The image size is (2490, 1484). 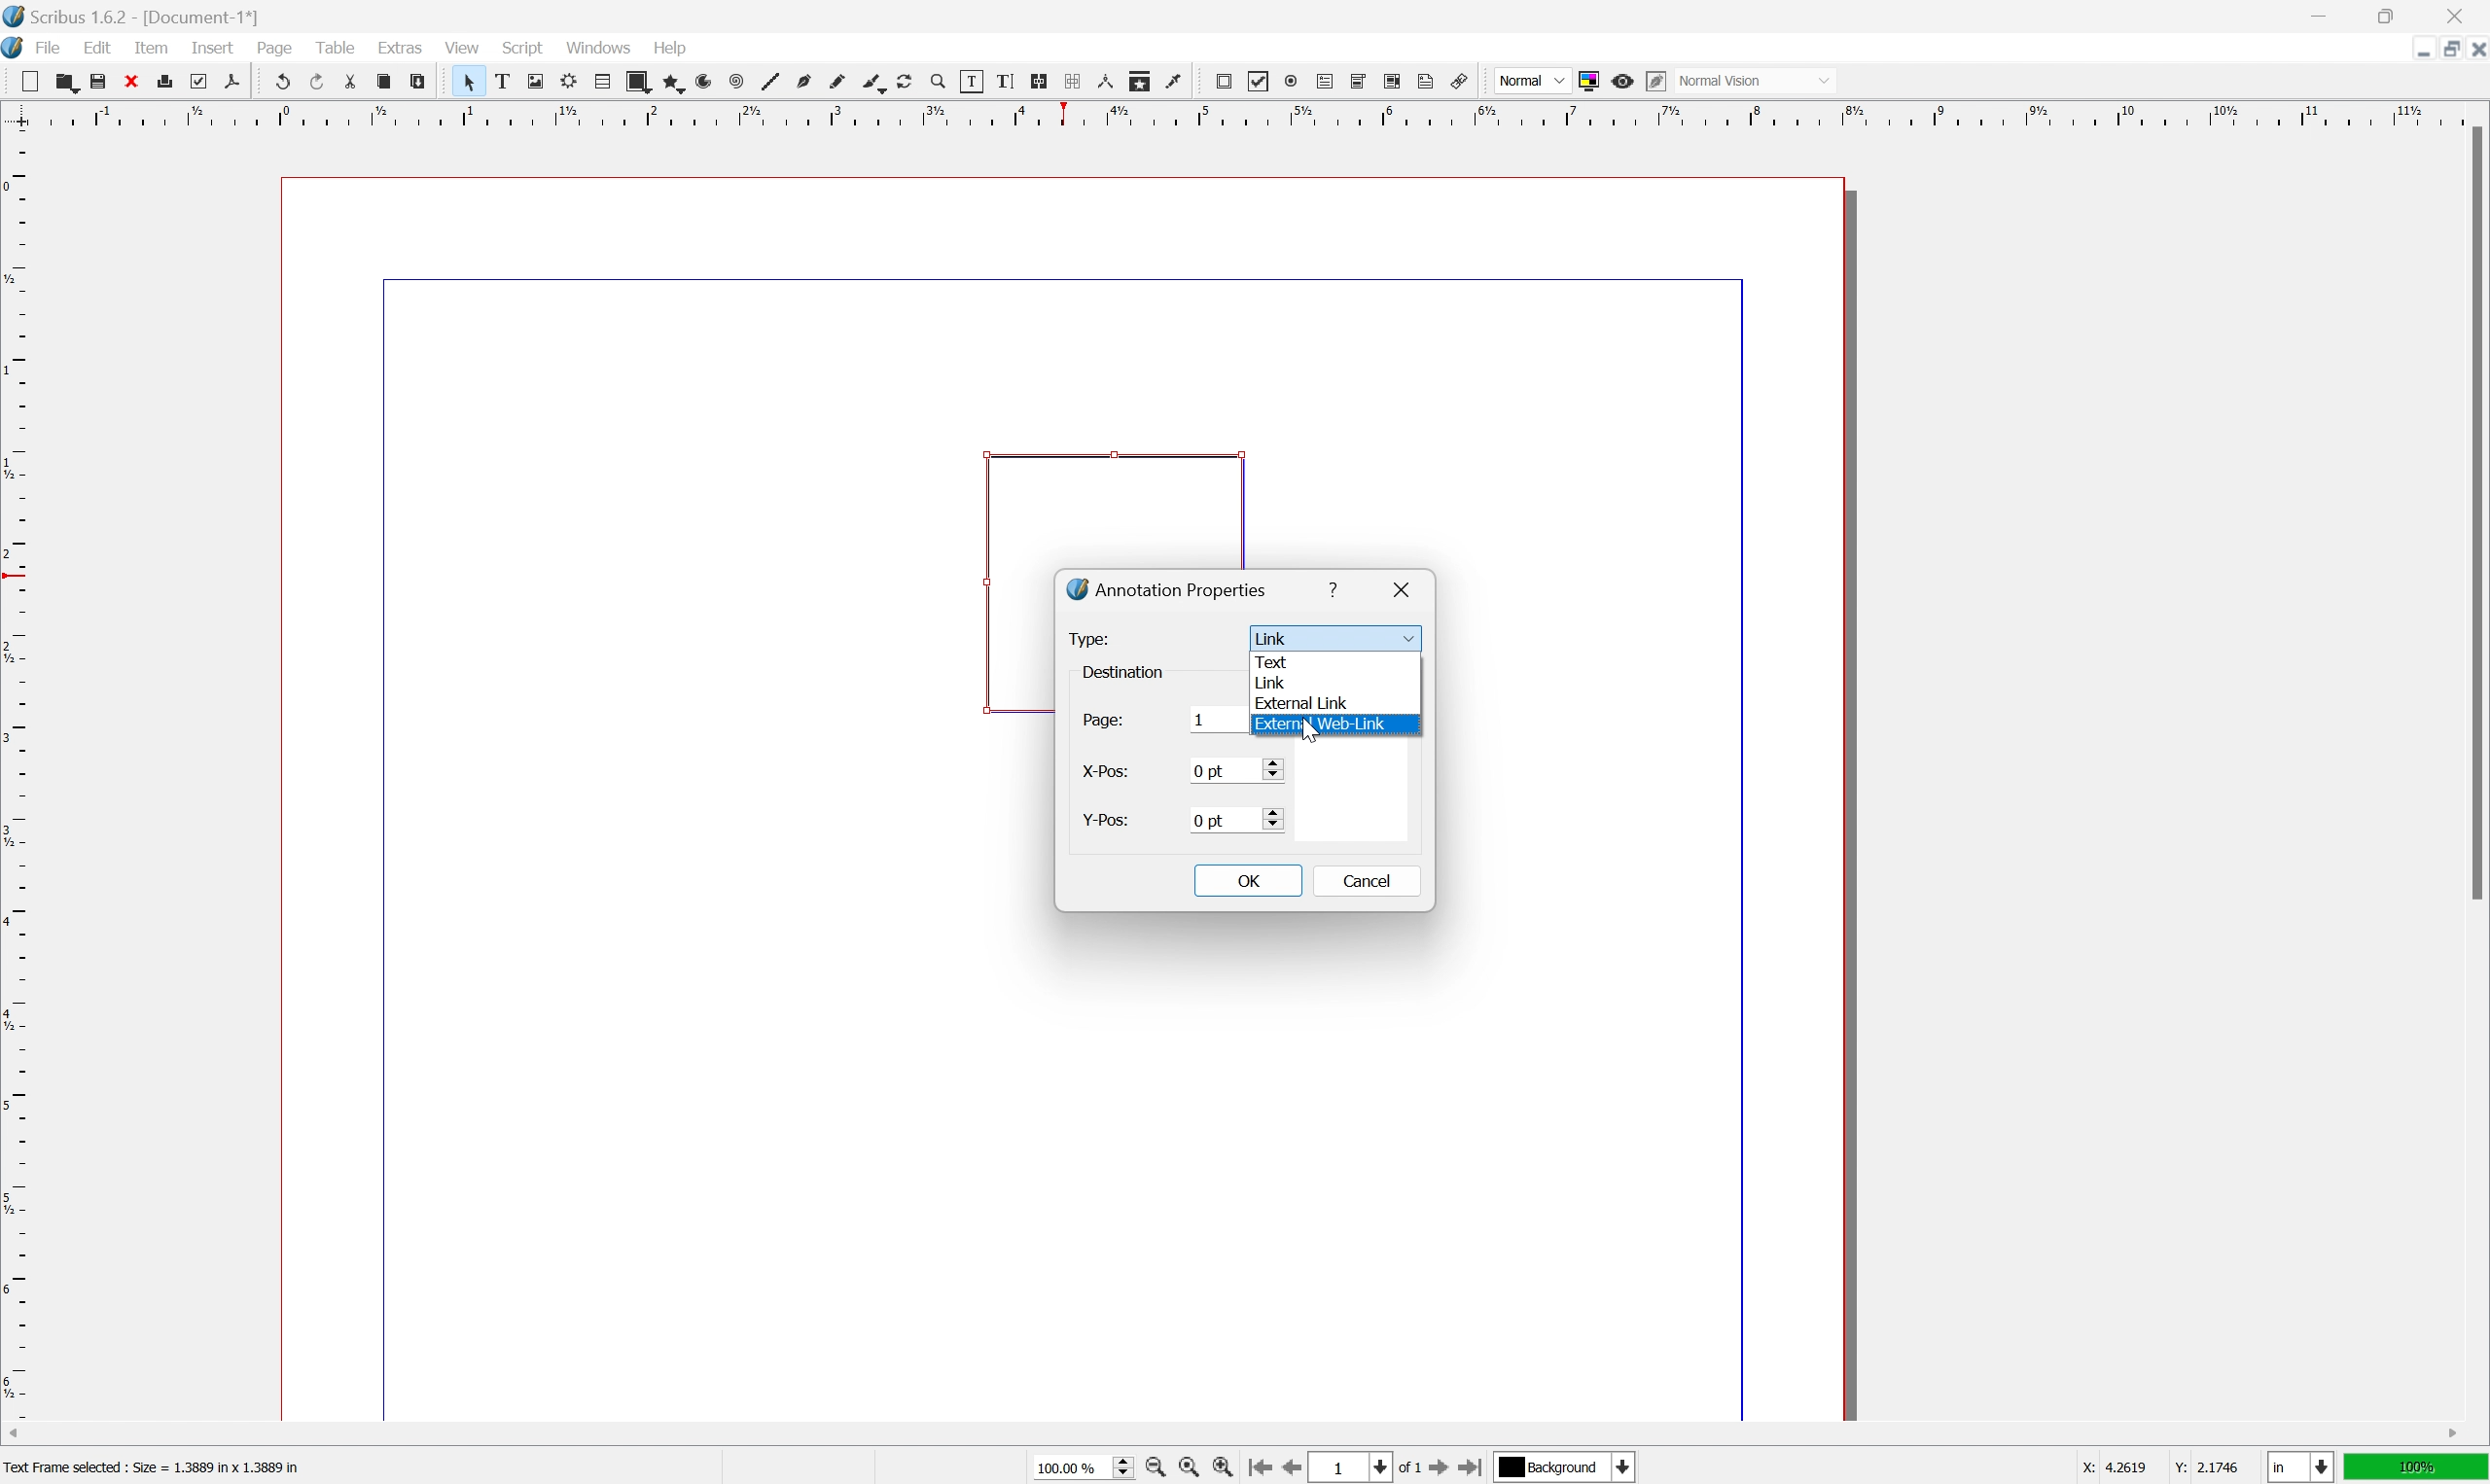 What do you see at coordinates (1459, 81) in the screenshot?
I see `link annotation` at bounding box center [1459, 81].